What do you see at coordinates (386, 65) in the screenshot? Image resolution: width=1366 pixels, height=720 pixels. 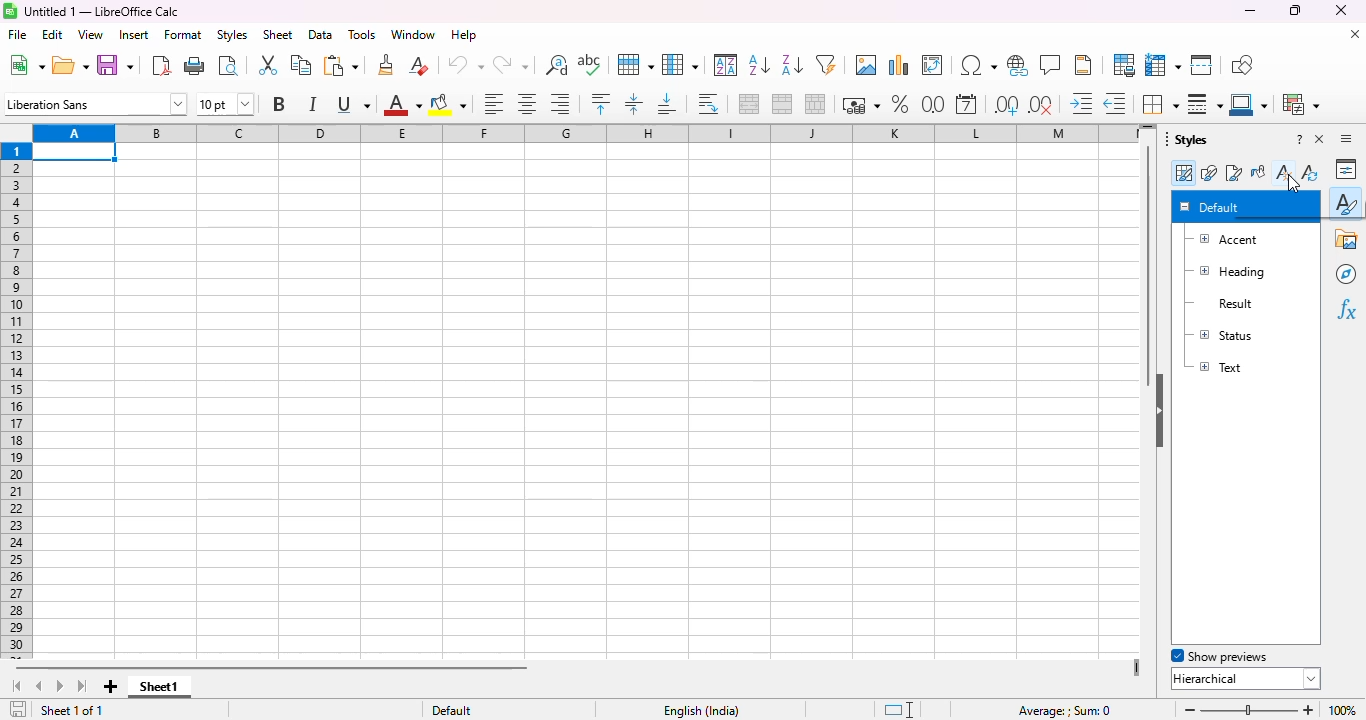 I see `clone formatting` at bounding box center [386, 65].